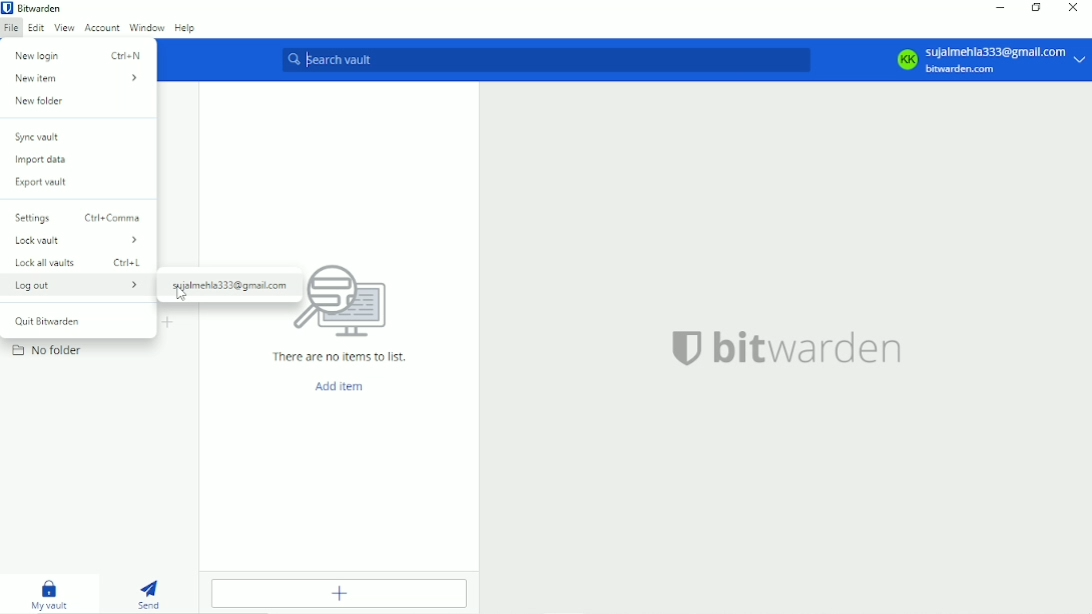  I want to click on Settings   Ctrl+Comma, so click(78, 217).